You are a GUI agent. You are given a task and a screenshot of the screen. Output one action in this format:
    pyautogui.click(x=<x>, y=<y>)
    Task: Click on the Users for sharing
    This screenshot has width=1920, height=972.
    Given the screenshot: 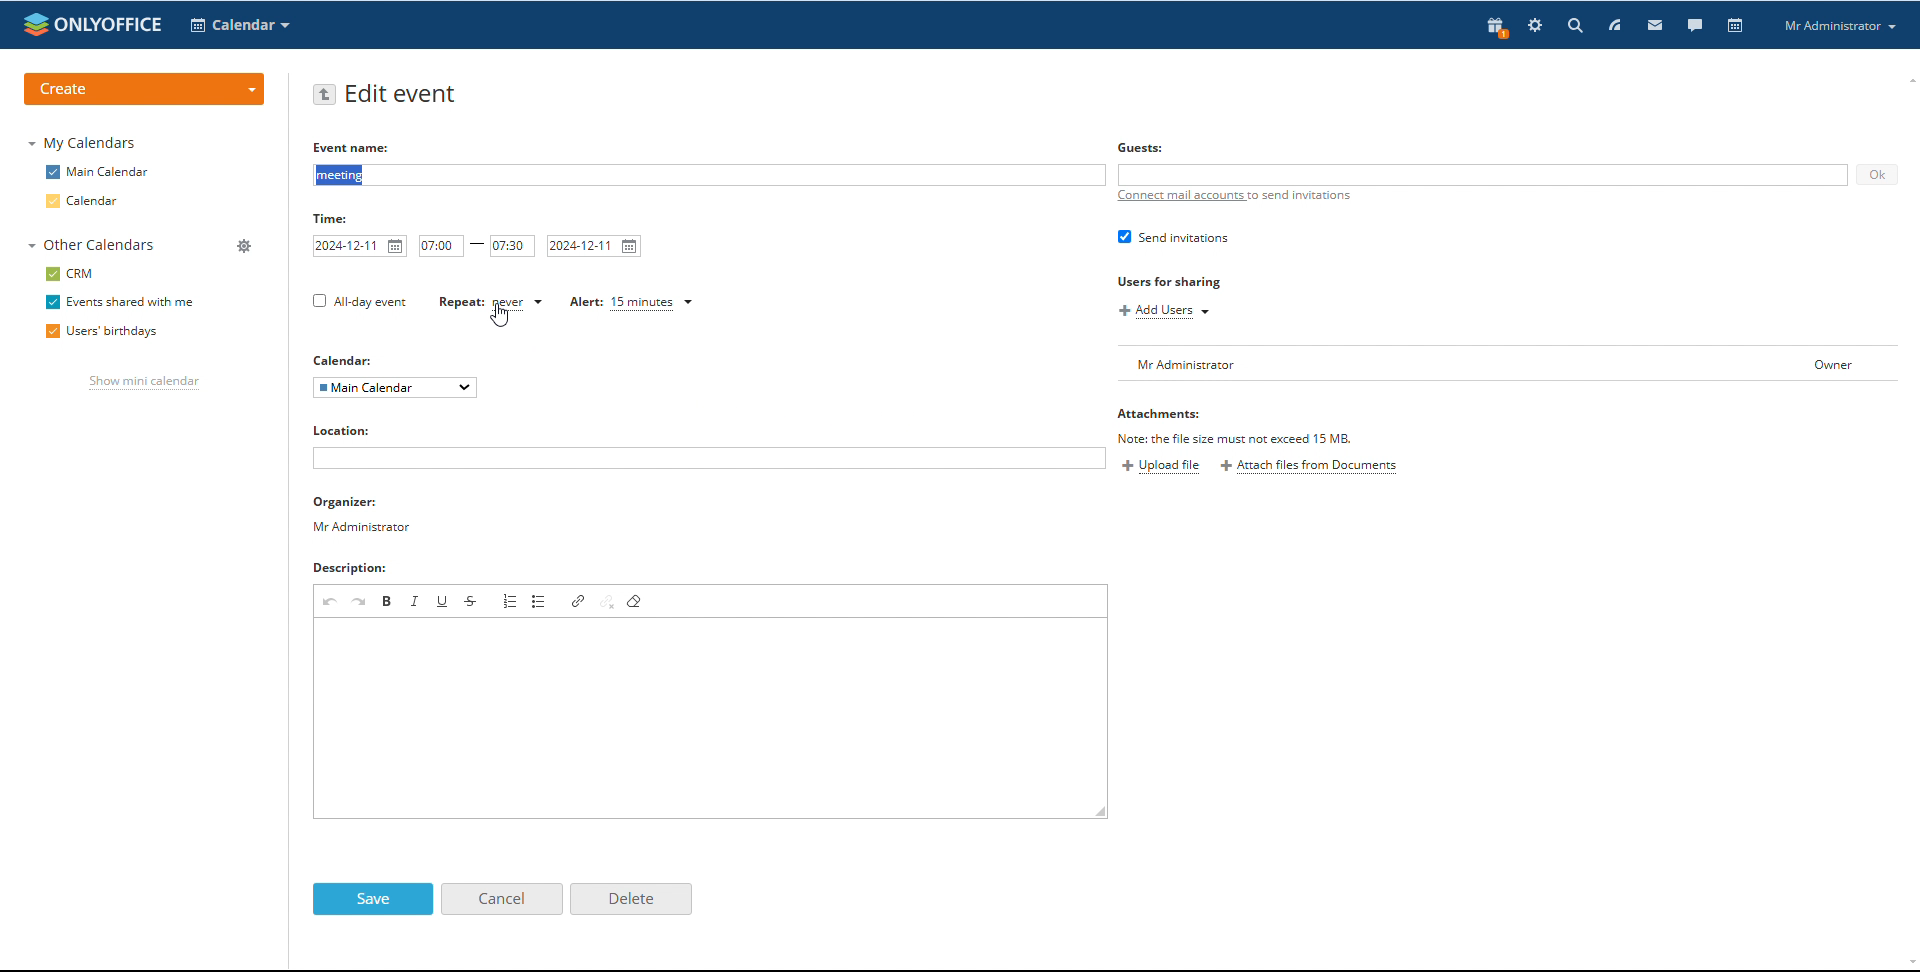 What is the action you would take?
    pyautogui.click(x=1172, y=283)
    